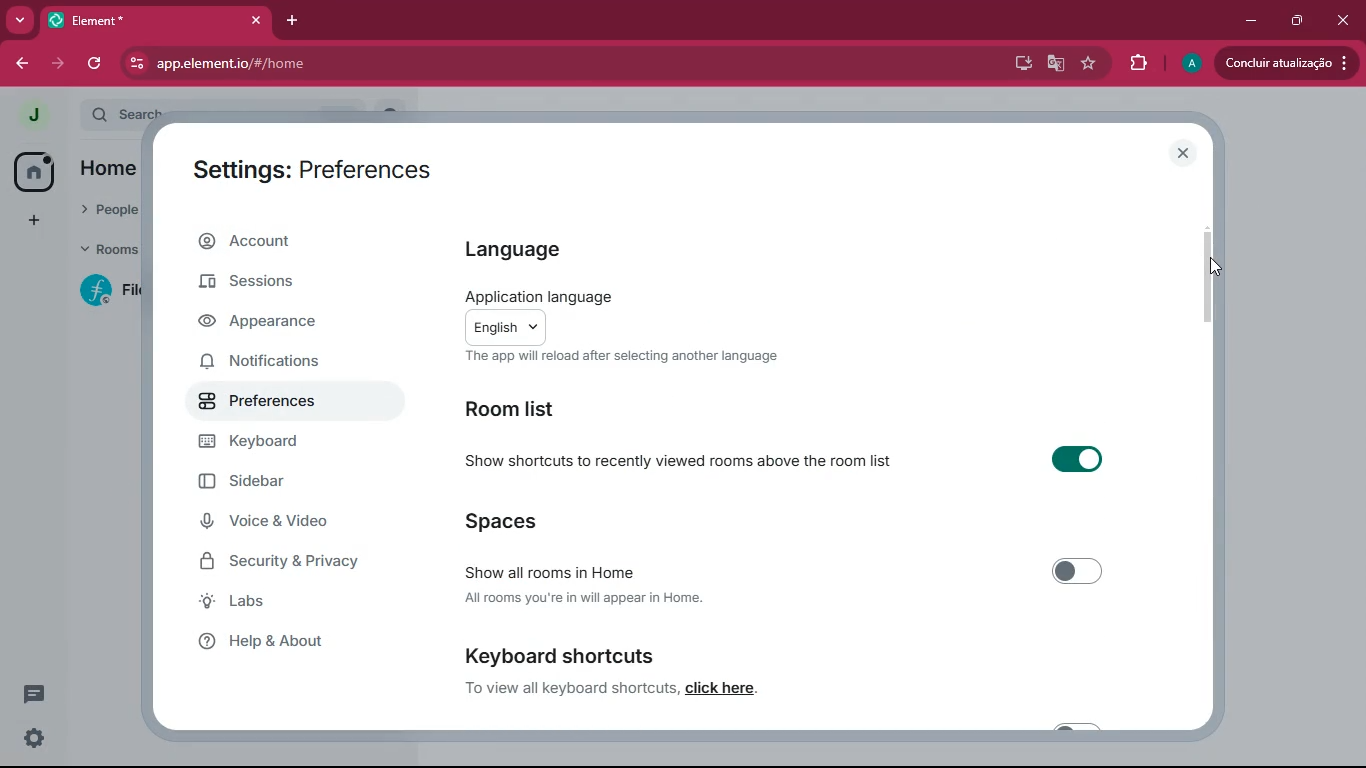 Image resolution: width=1366 pixels, height=768 pixels. Describe the element at coordinates (1282, 63) in the screenshot. I see `update` at that location.